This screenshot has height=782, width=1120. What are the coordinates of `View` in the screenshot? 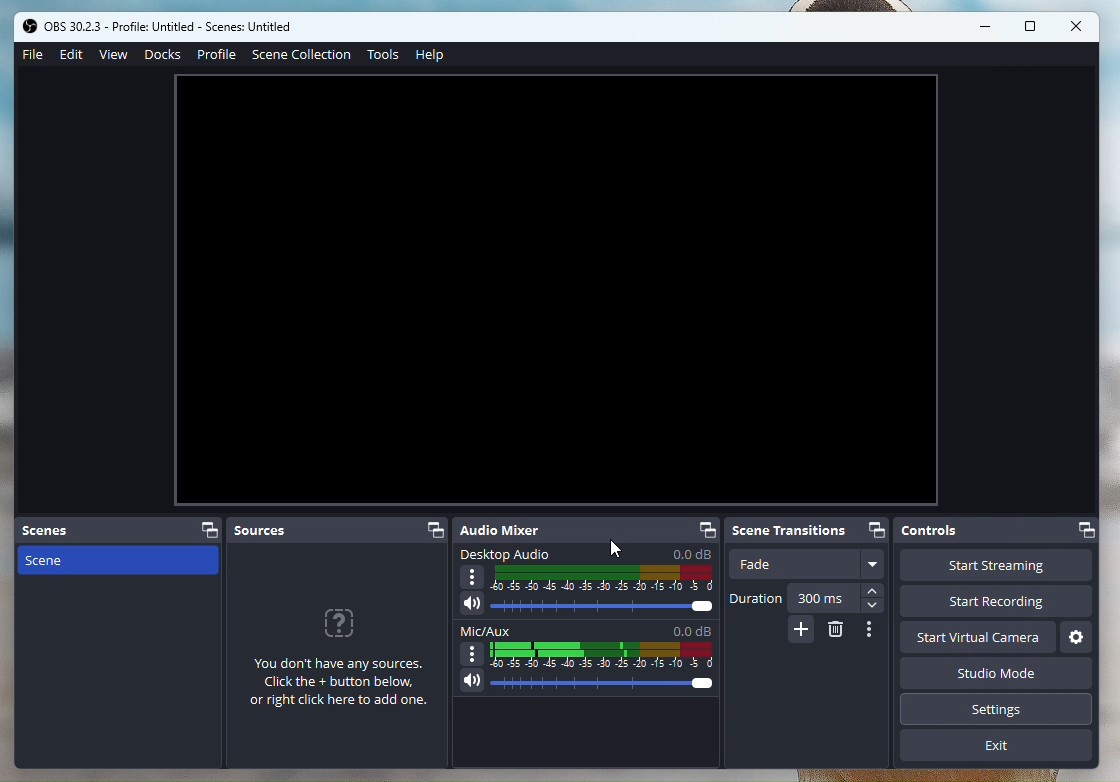 It's located at (116, 55).